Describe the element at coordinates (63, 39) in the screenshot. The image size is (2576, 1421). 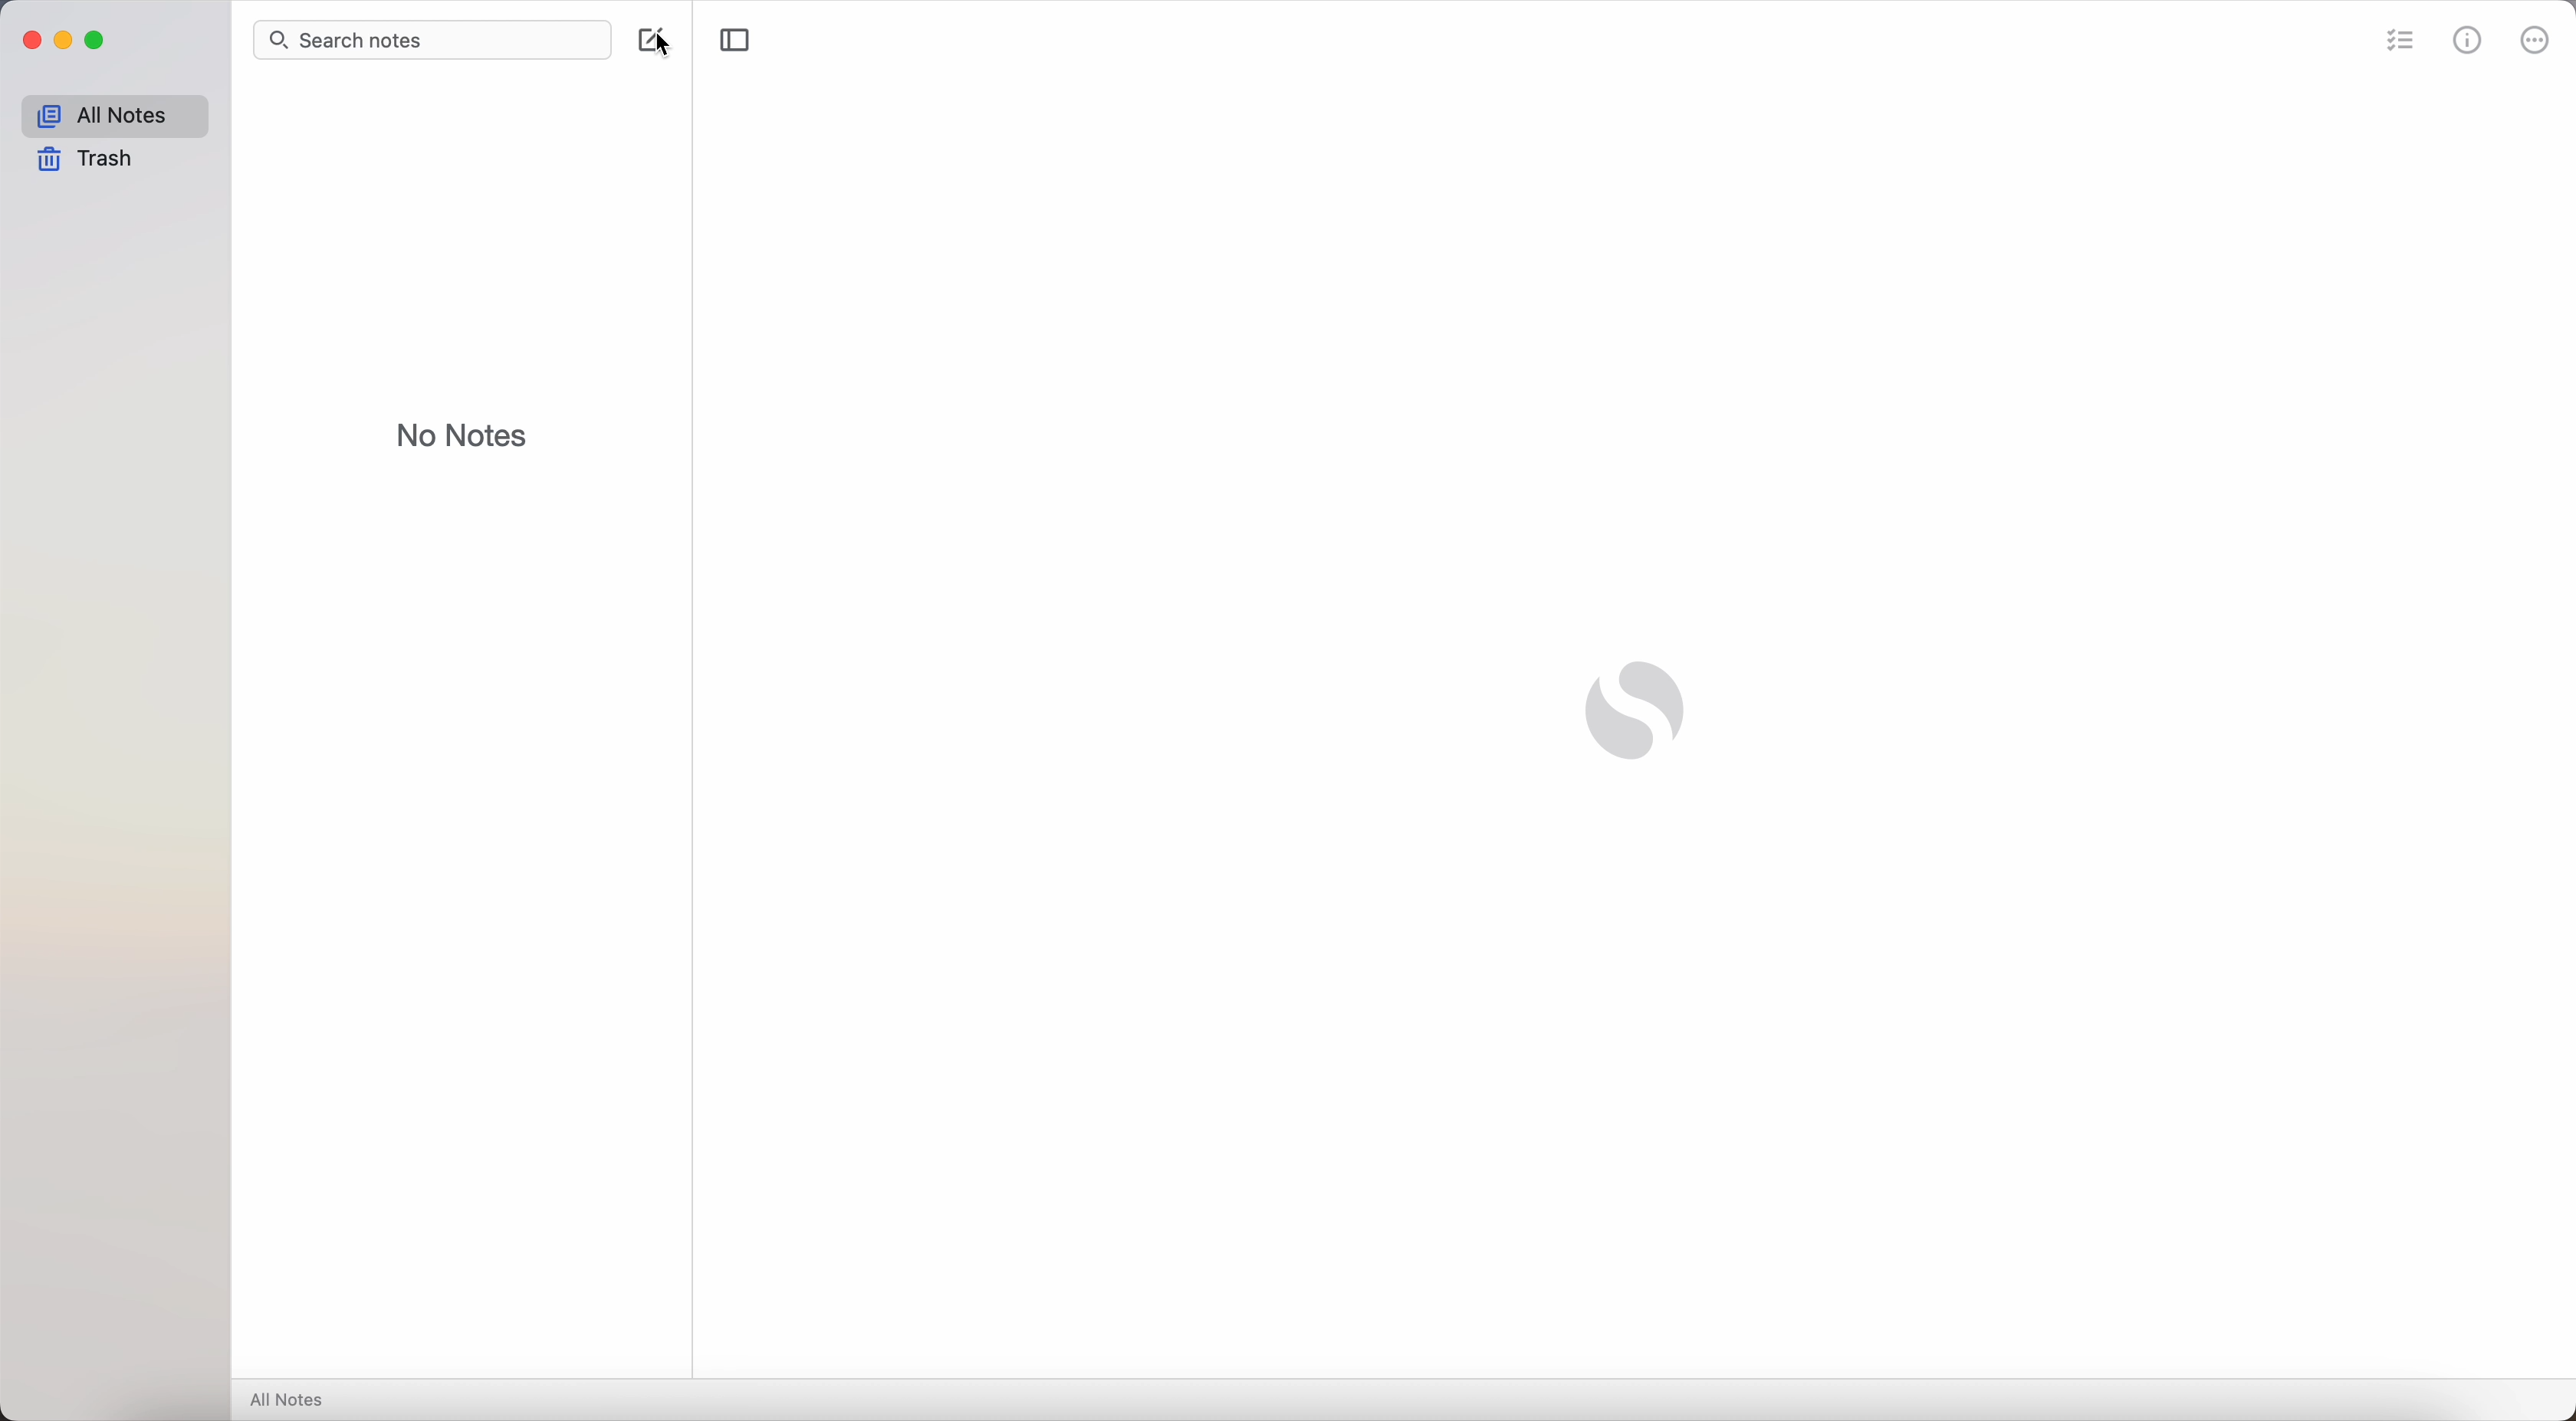
I see `minimize Simplenote` at that location.